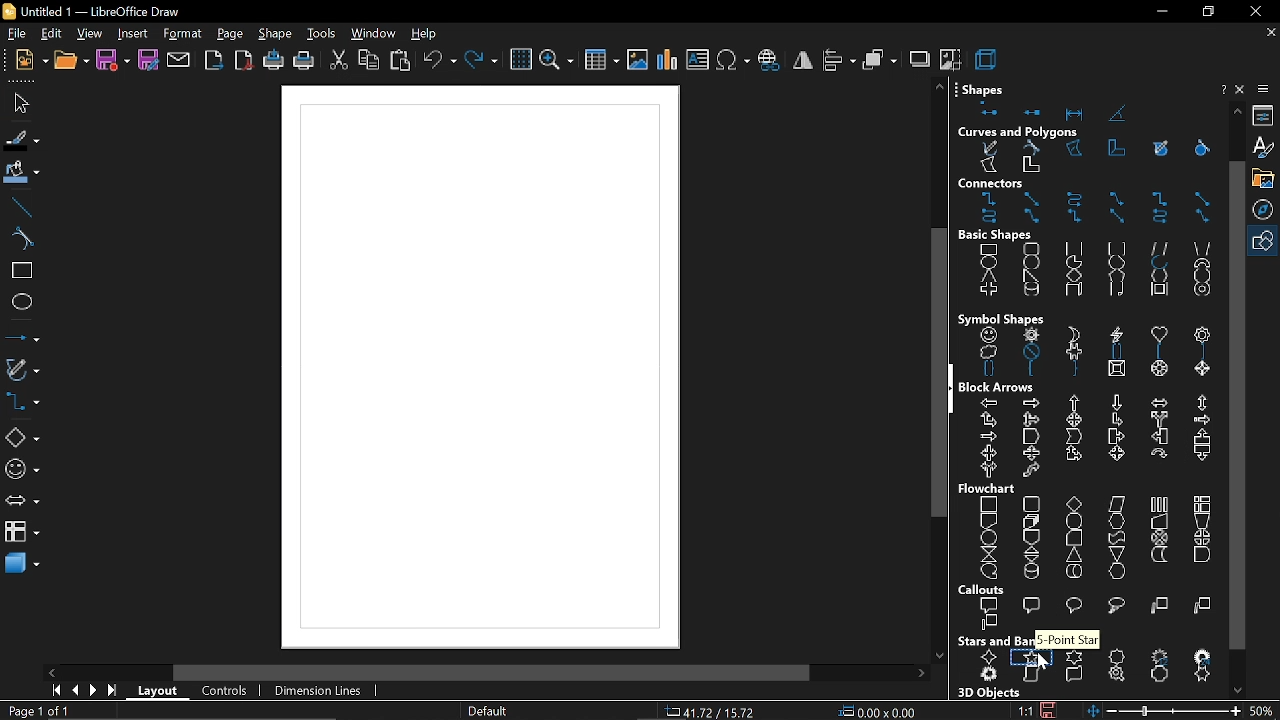 The height and width of the screenshot is (720, 1280). What do you see at coordinates (920, 61) in the screenshot?
I see `shadow` at bounding box center [920, 61].